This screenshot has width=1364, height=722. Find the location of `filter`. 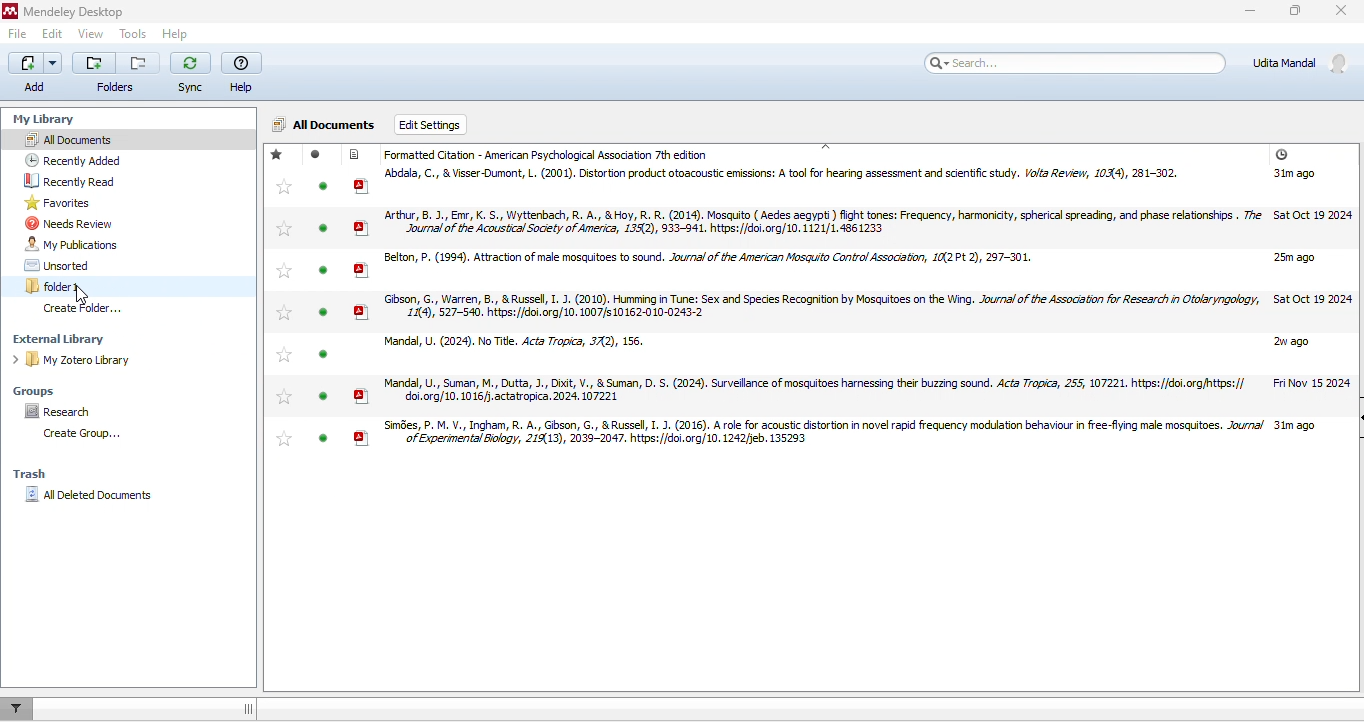

filter is located at coordinates (21, 707).